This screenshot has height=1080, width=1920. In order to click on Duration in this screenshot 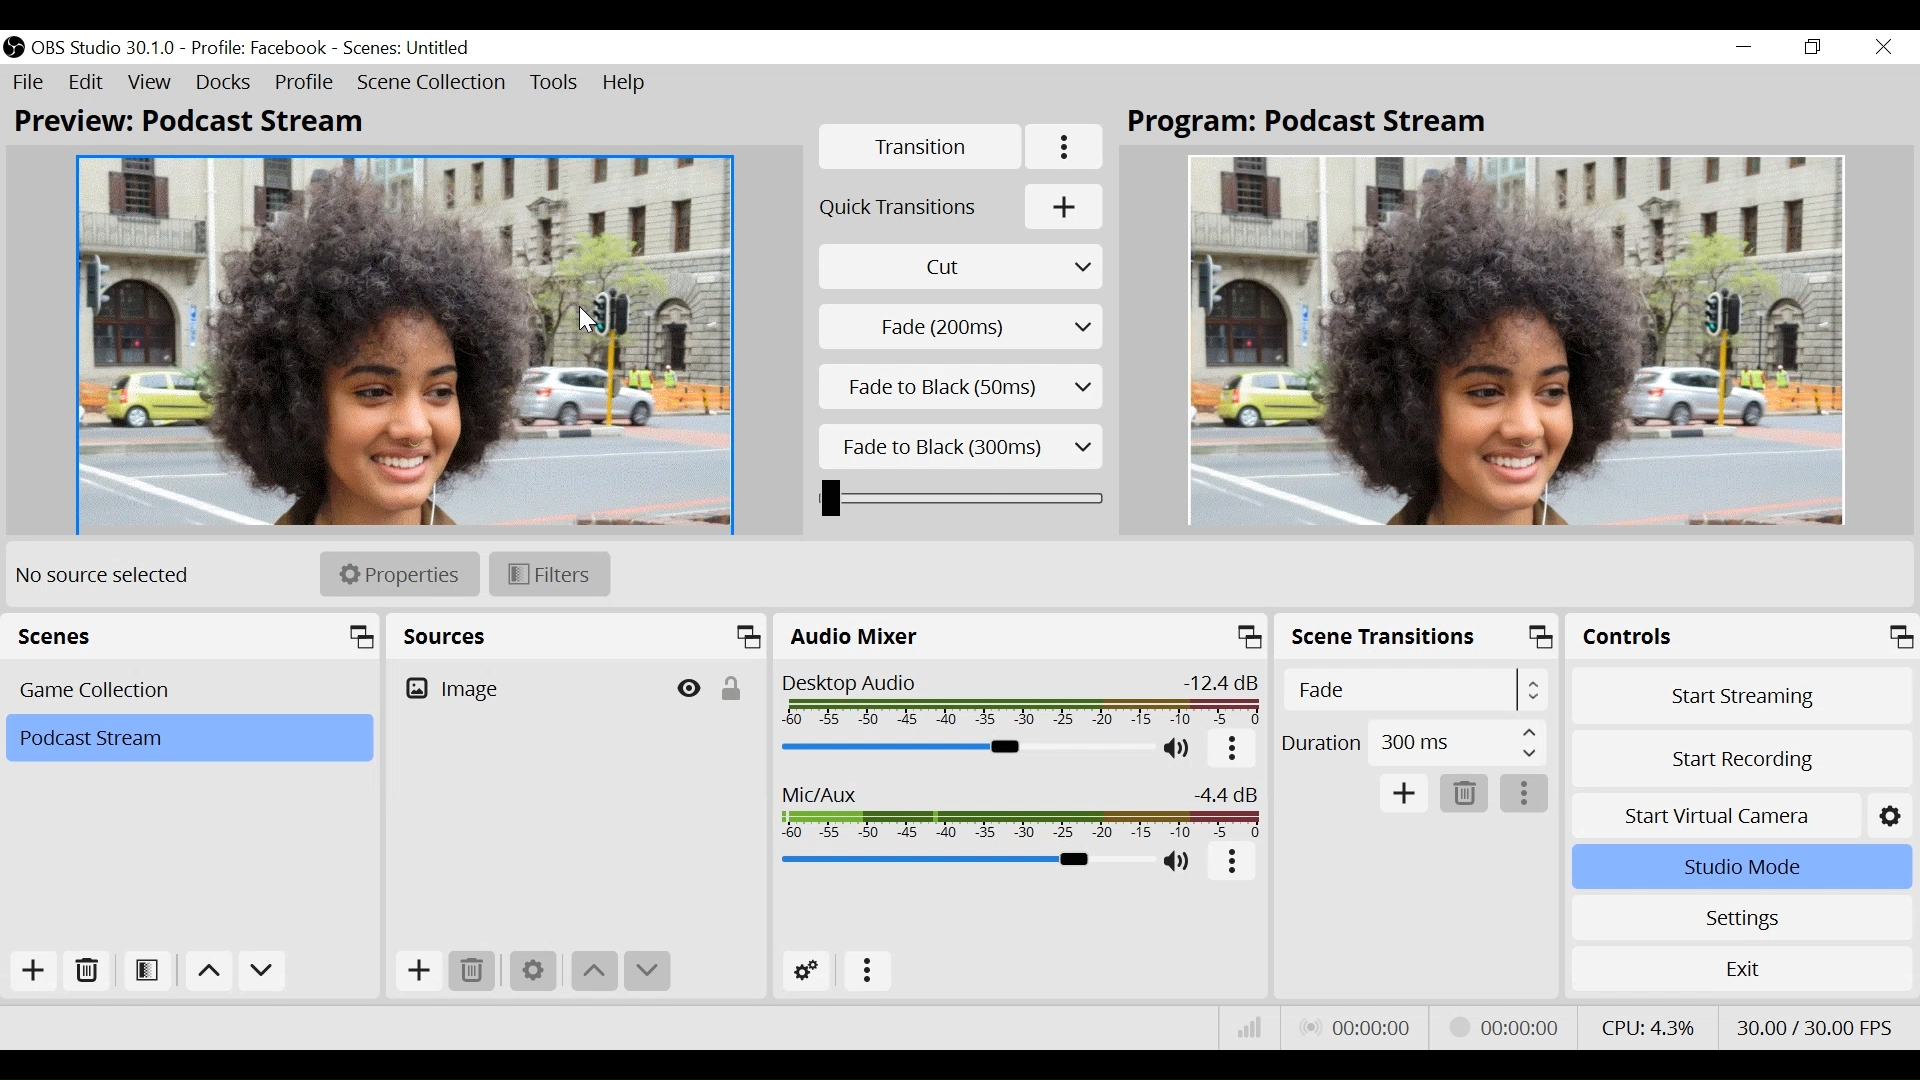, I will do `click(1415, 741)`.